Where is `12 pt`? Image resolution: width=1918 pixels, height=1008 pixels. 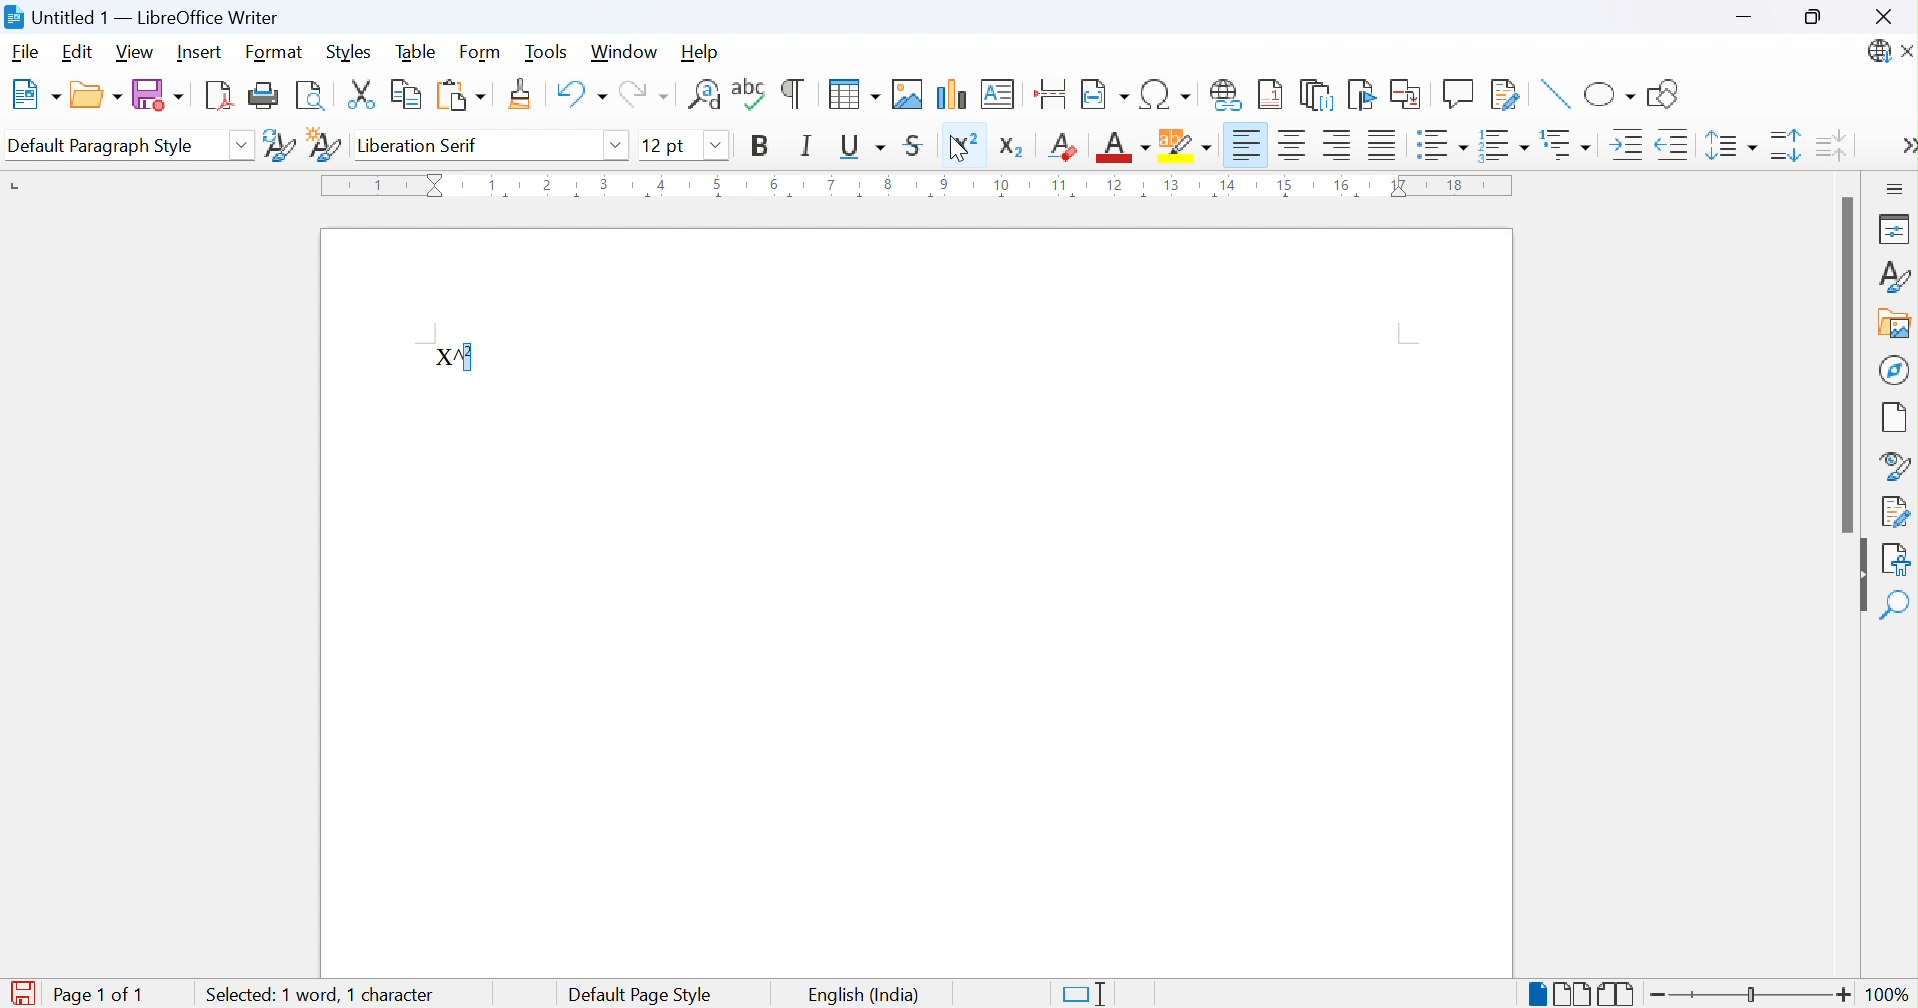 12 pt is located at coordinates (663, 143).